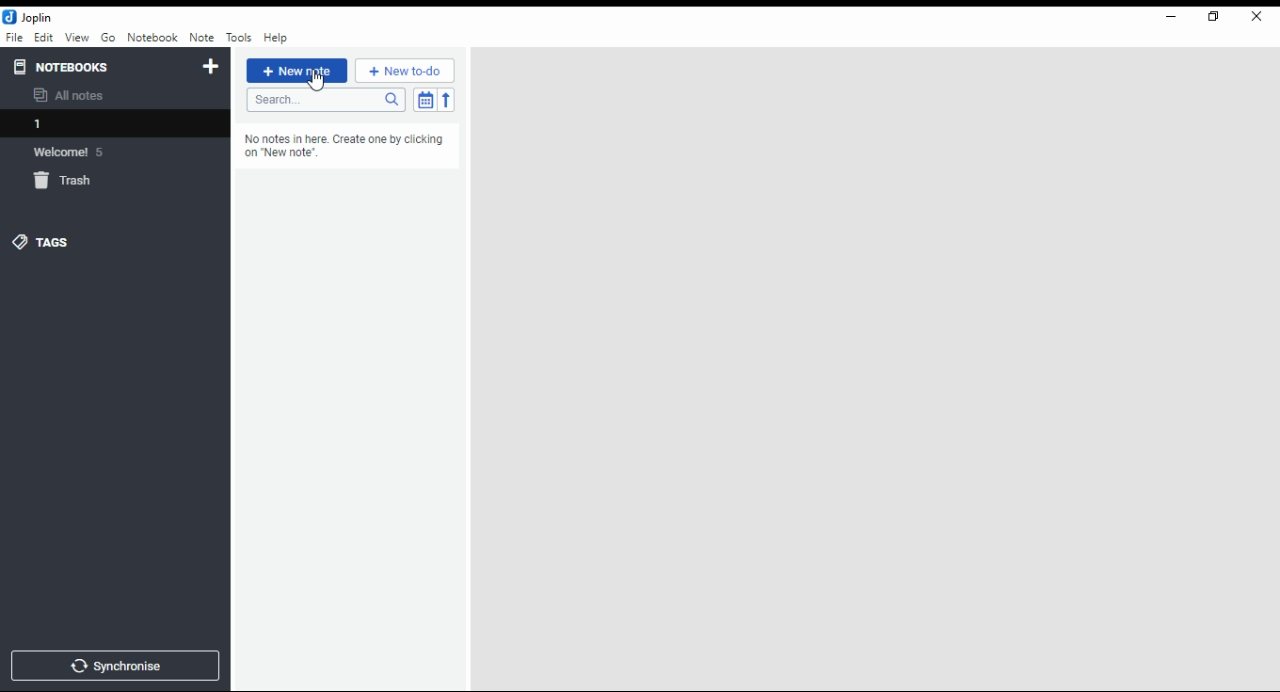 This screenshot has height=692, width=1280. I want to click on all notes, so click(74, 96).